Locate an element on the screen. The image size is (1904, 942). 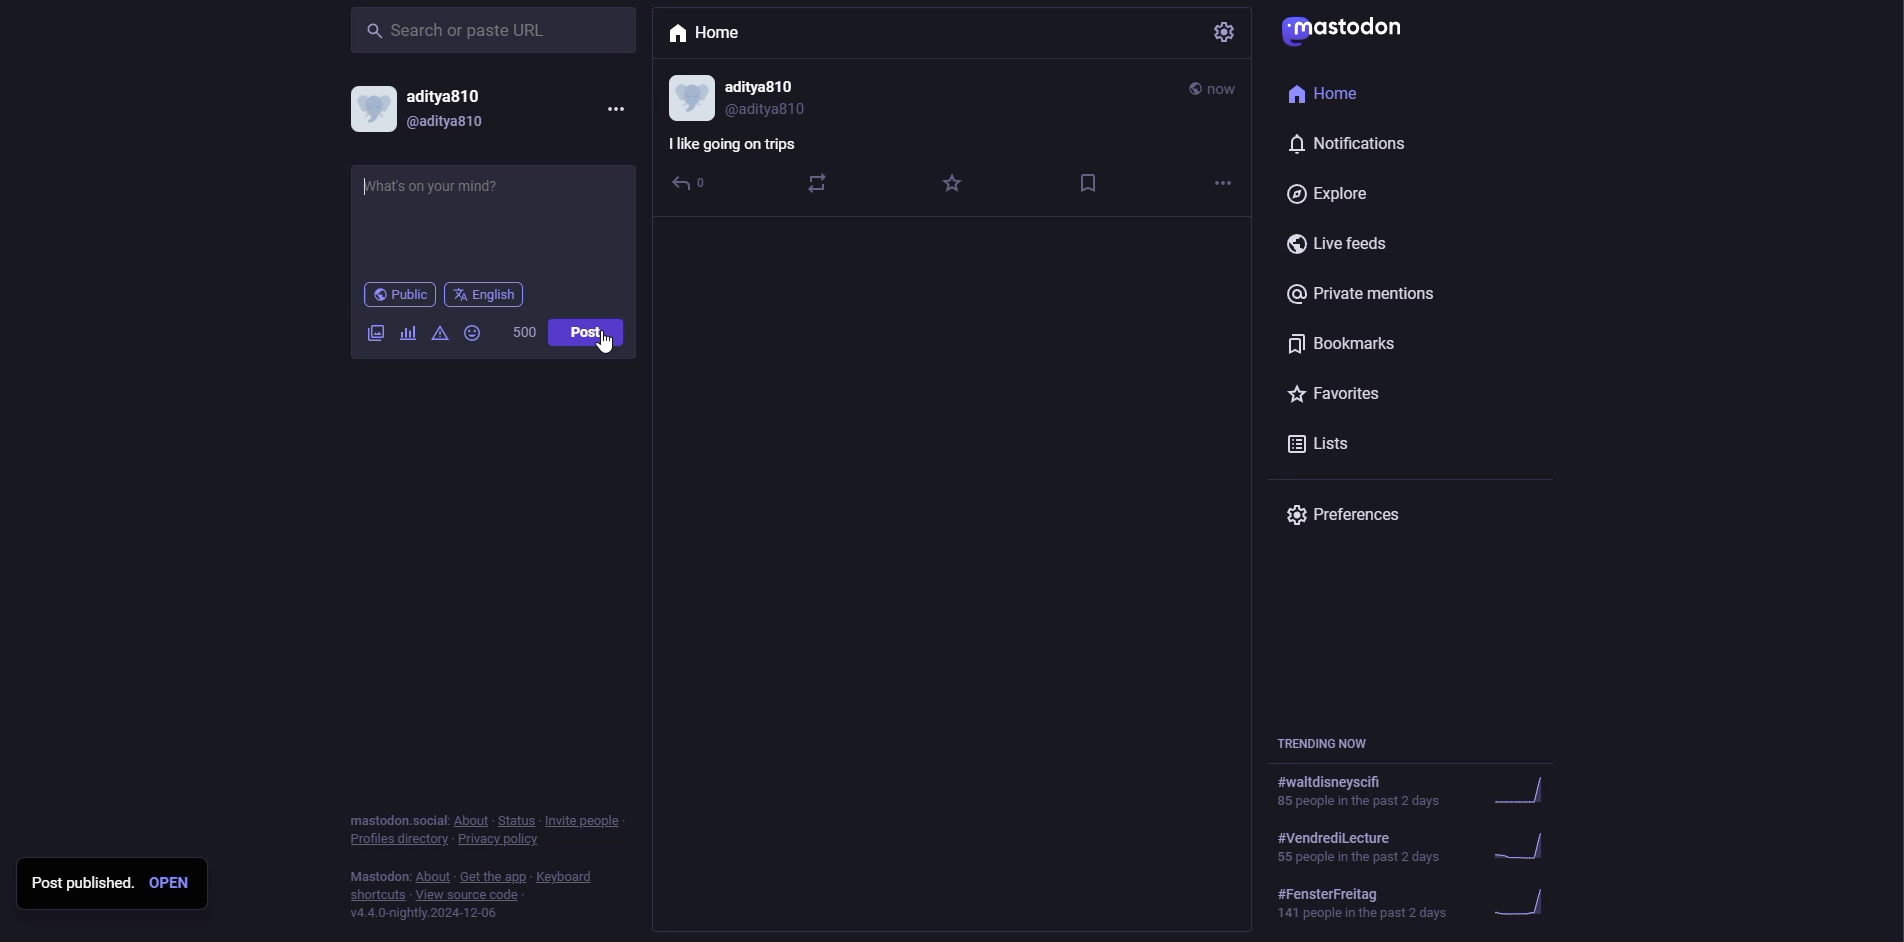
reaction is located at coordinates (816, 183).